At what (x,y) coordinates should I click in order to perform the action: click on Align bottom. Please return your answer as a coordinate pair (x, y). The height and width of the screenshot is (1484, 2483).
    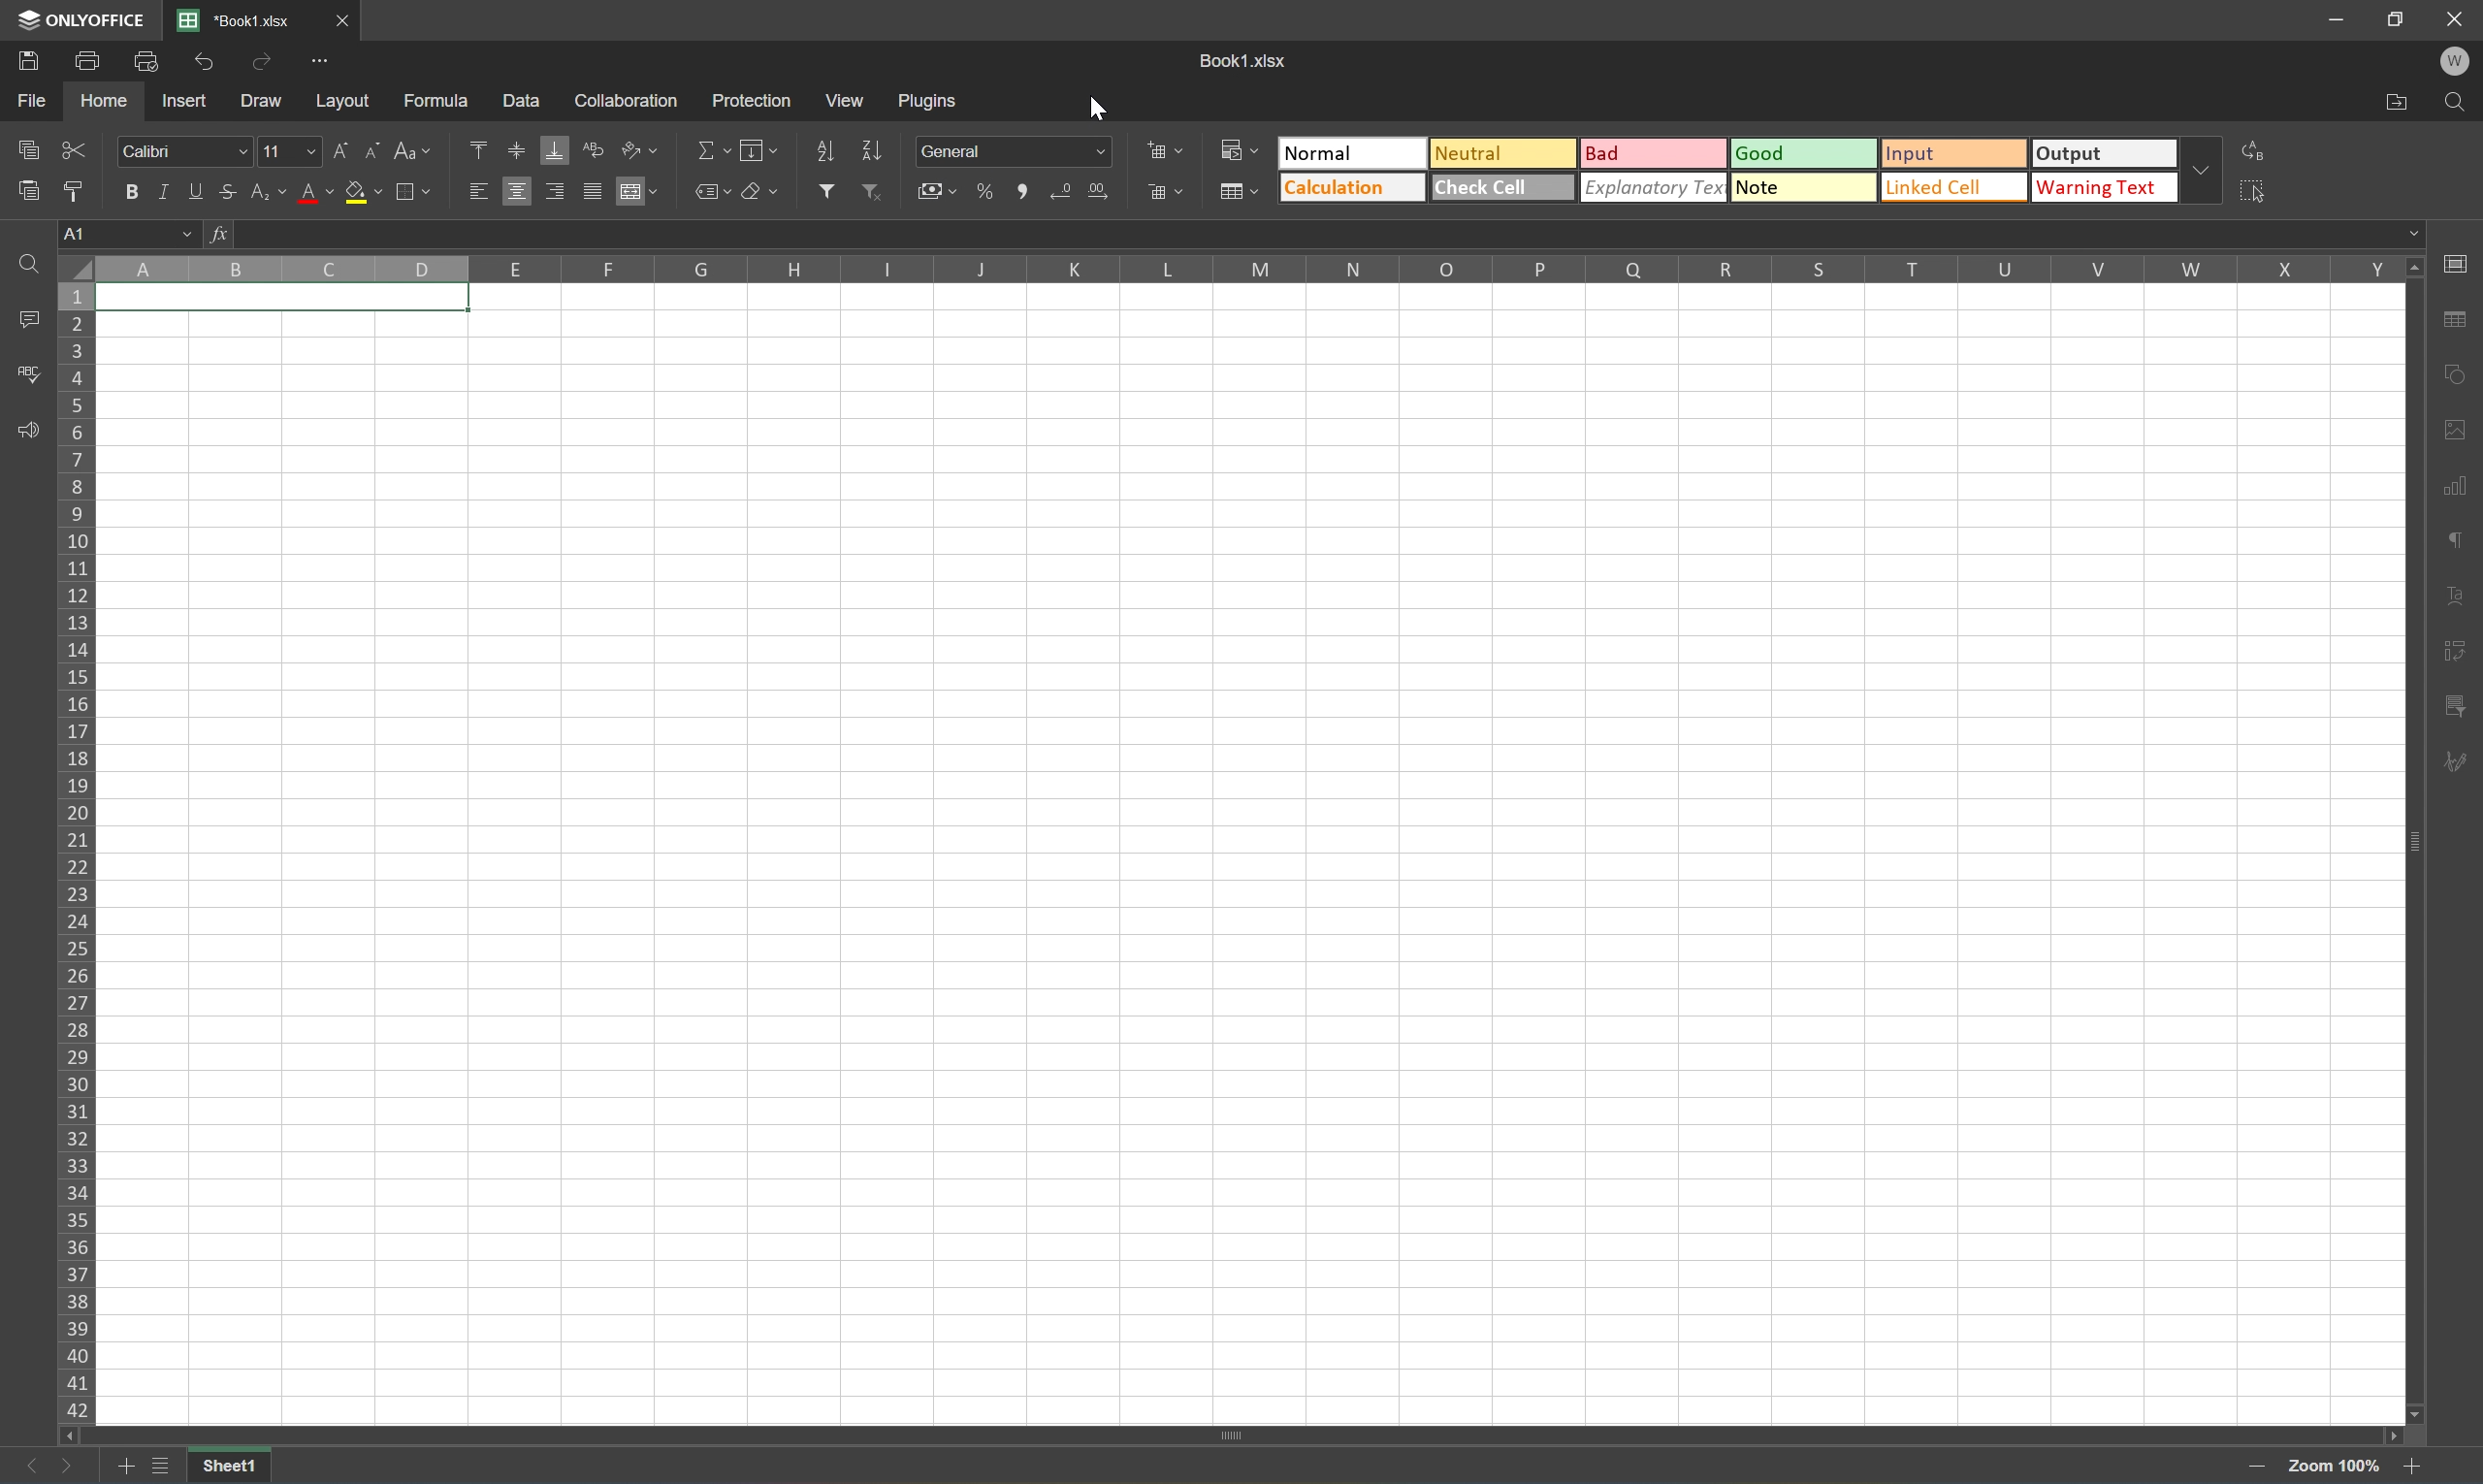
    Looking at the image, I should click on (554, 149).